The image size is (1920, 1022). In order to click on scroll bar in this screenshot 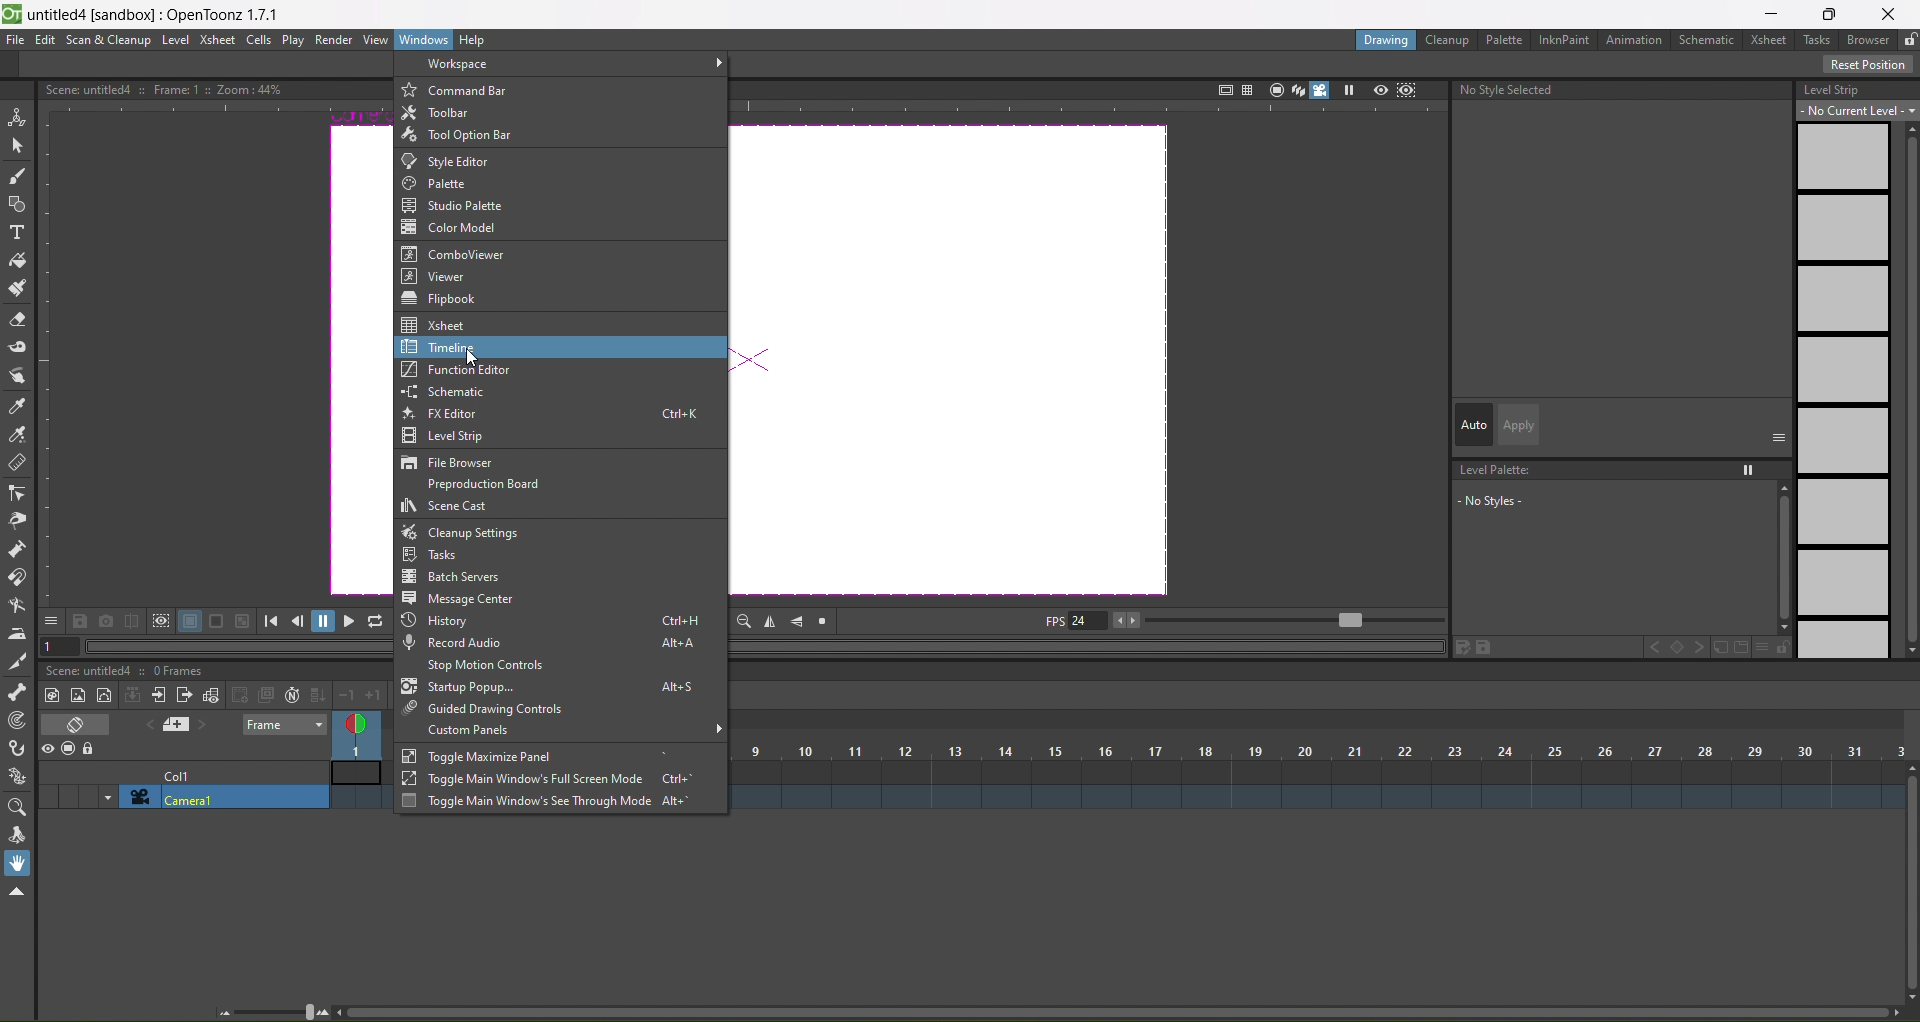, I will do `click(1908, 884)`.